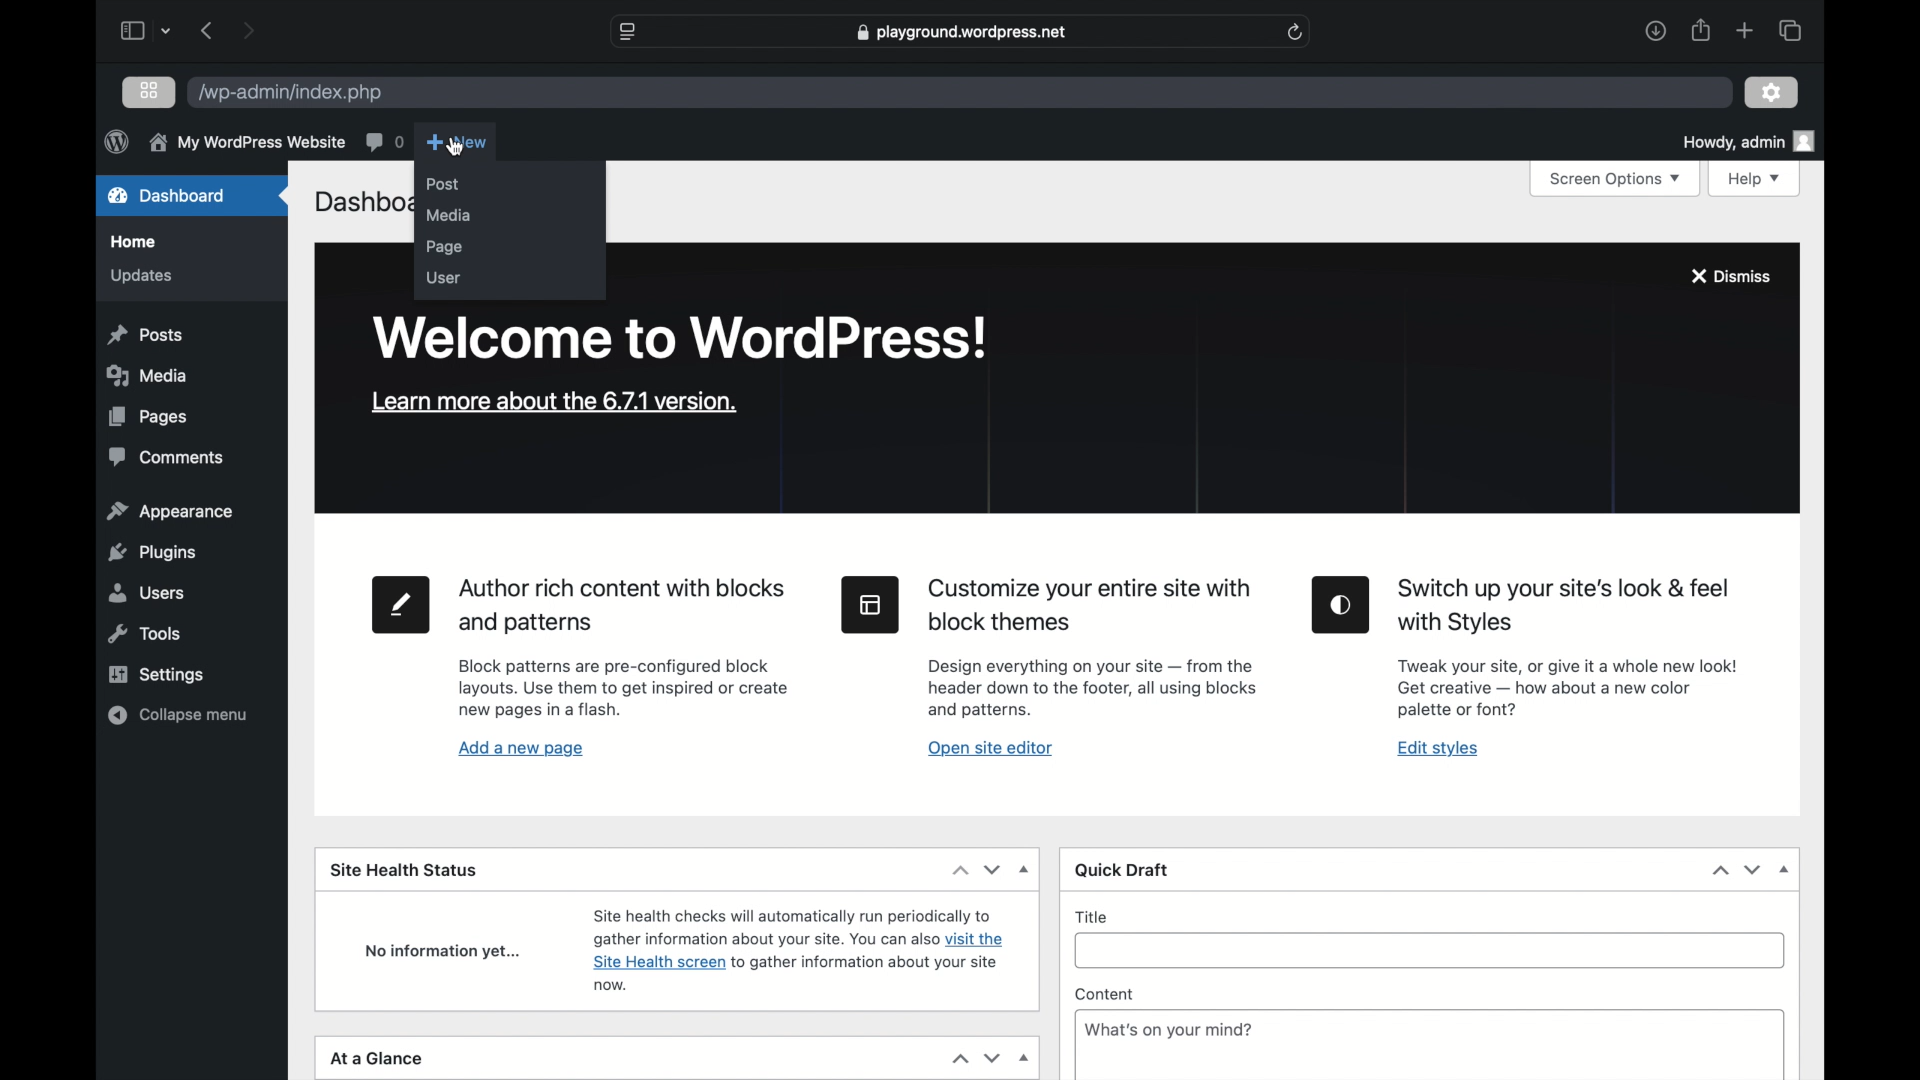 This screenshot has width=1920, height=1080. I want to click on Headline, so click(1561, 606).